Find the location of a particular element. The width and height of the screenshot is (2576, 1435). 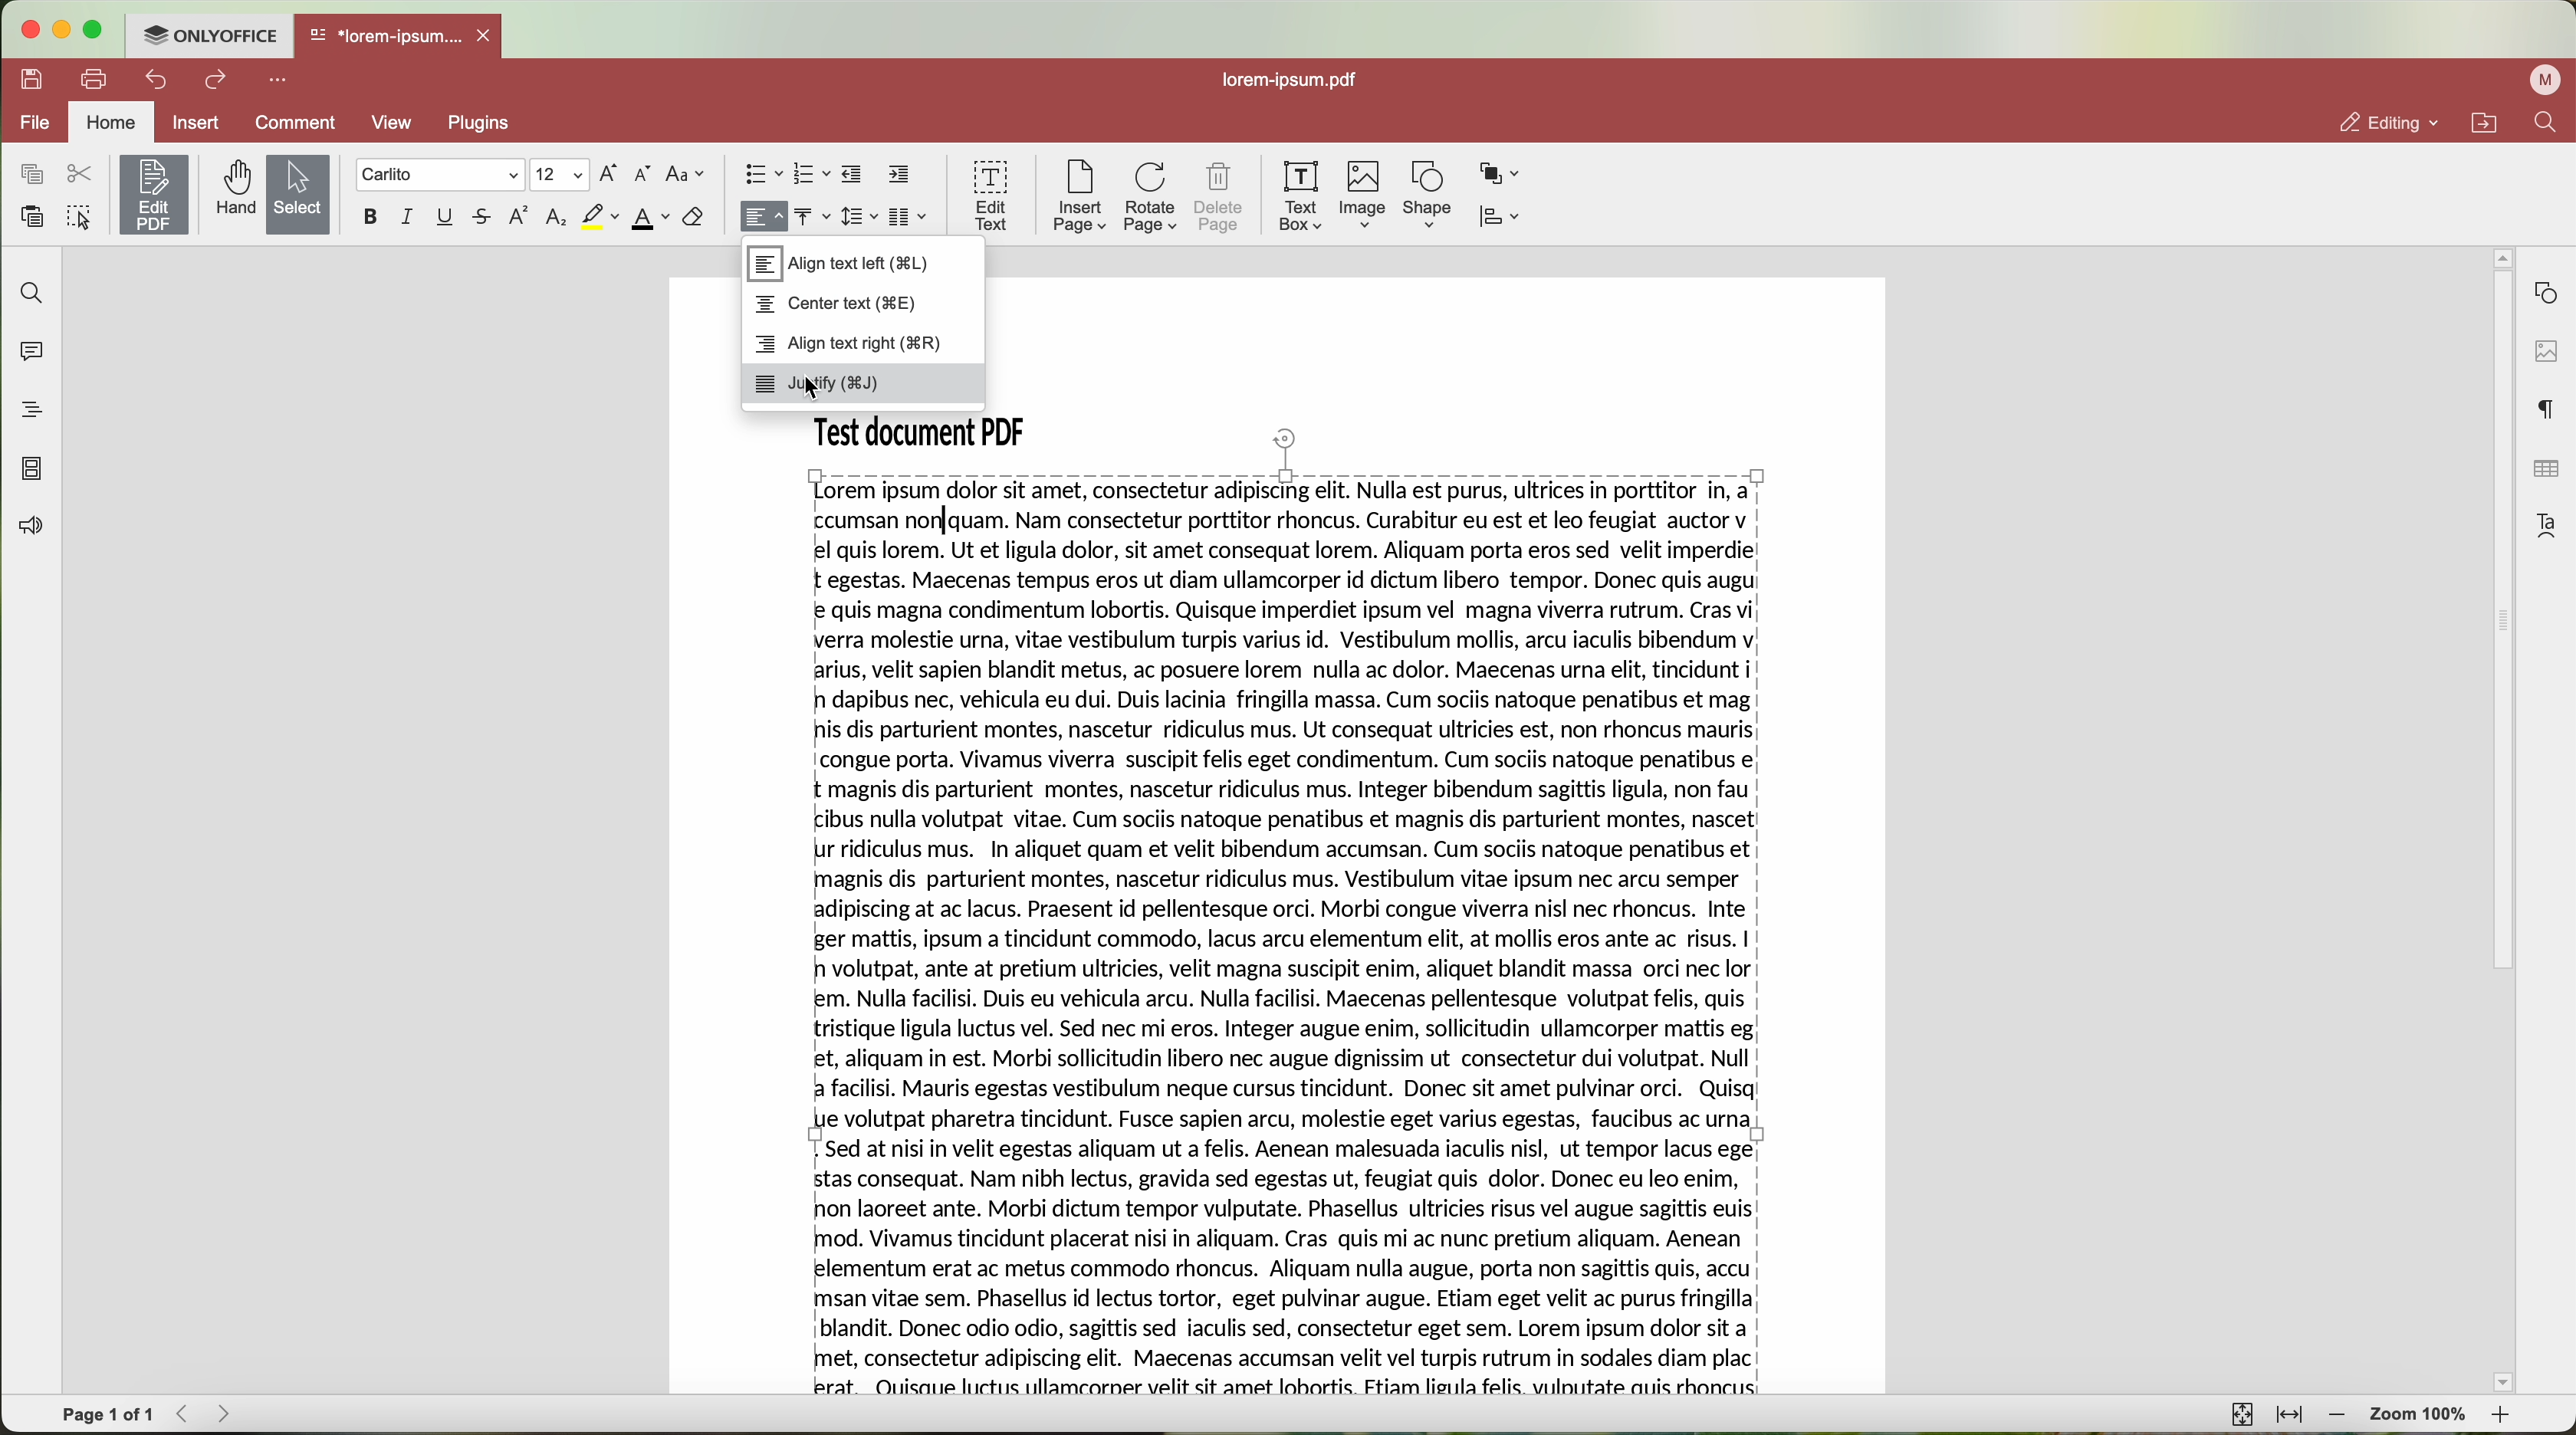

select all is located at coordinates (81, 216).